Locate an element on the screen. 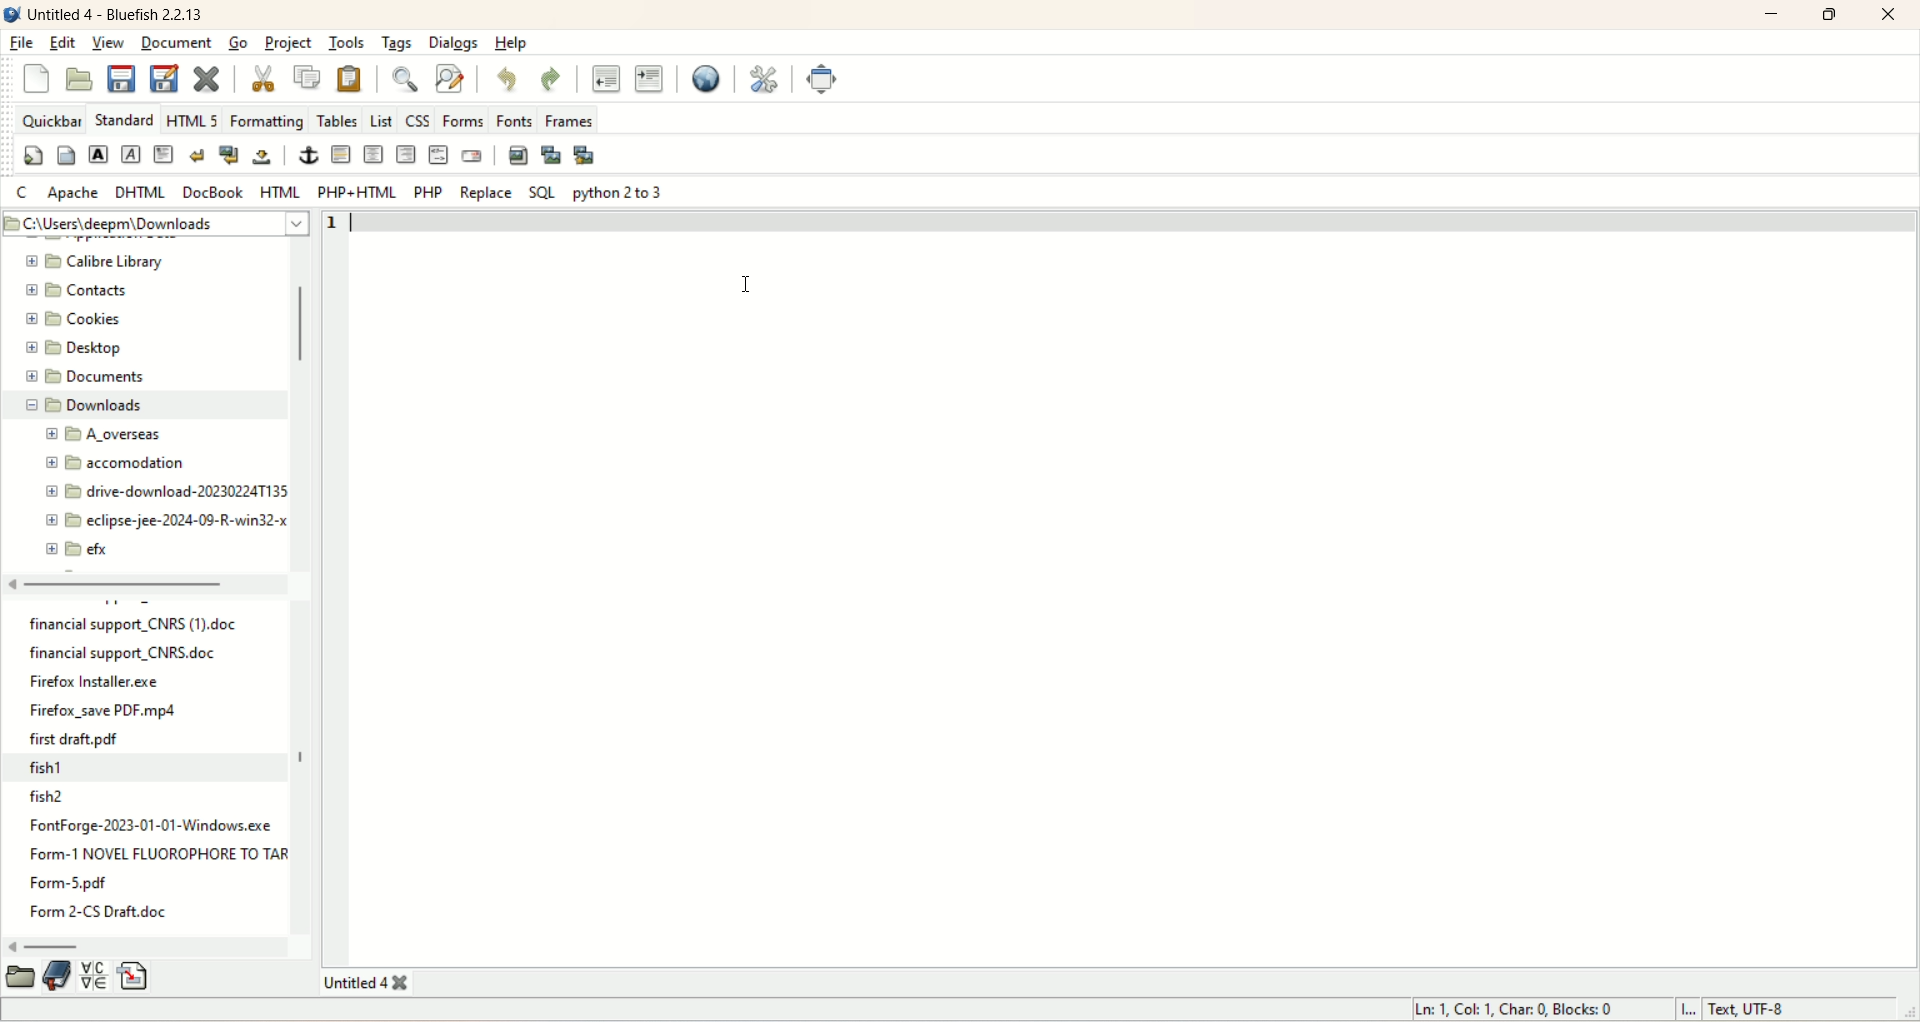  formatting is located at coordinates (268, 121).